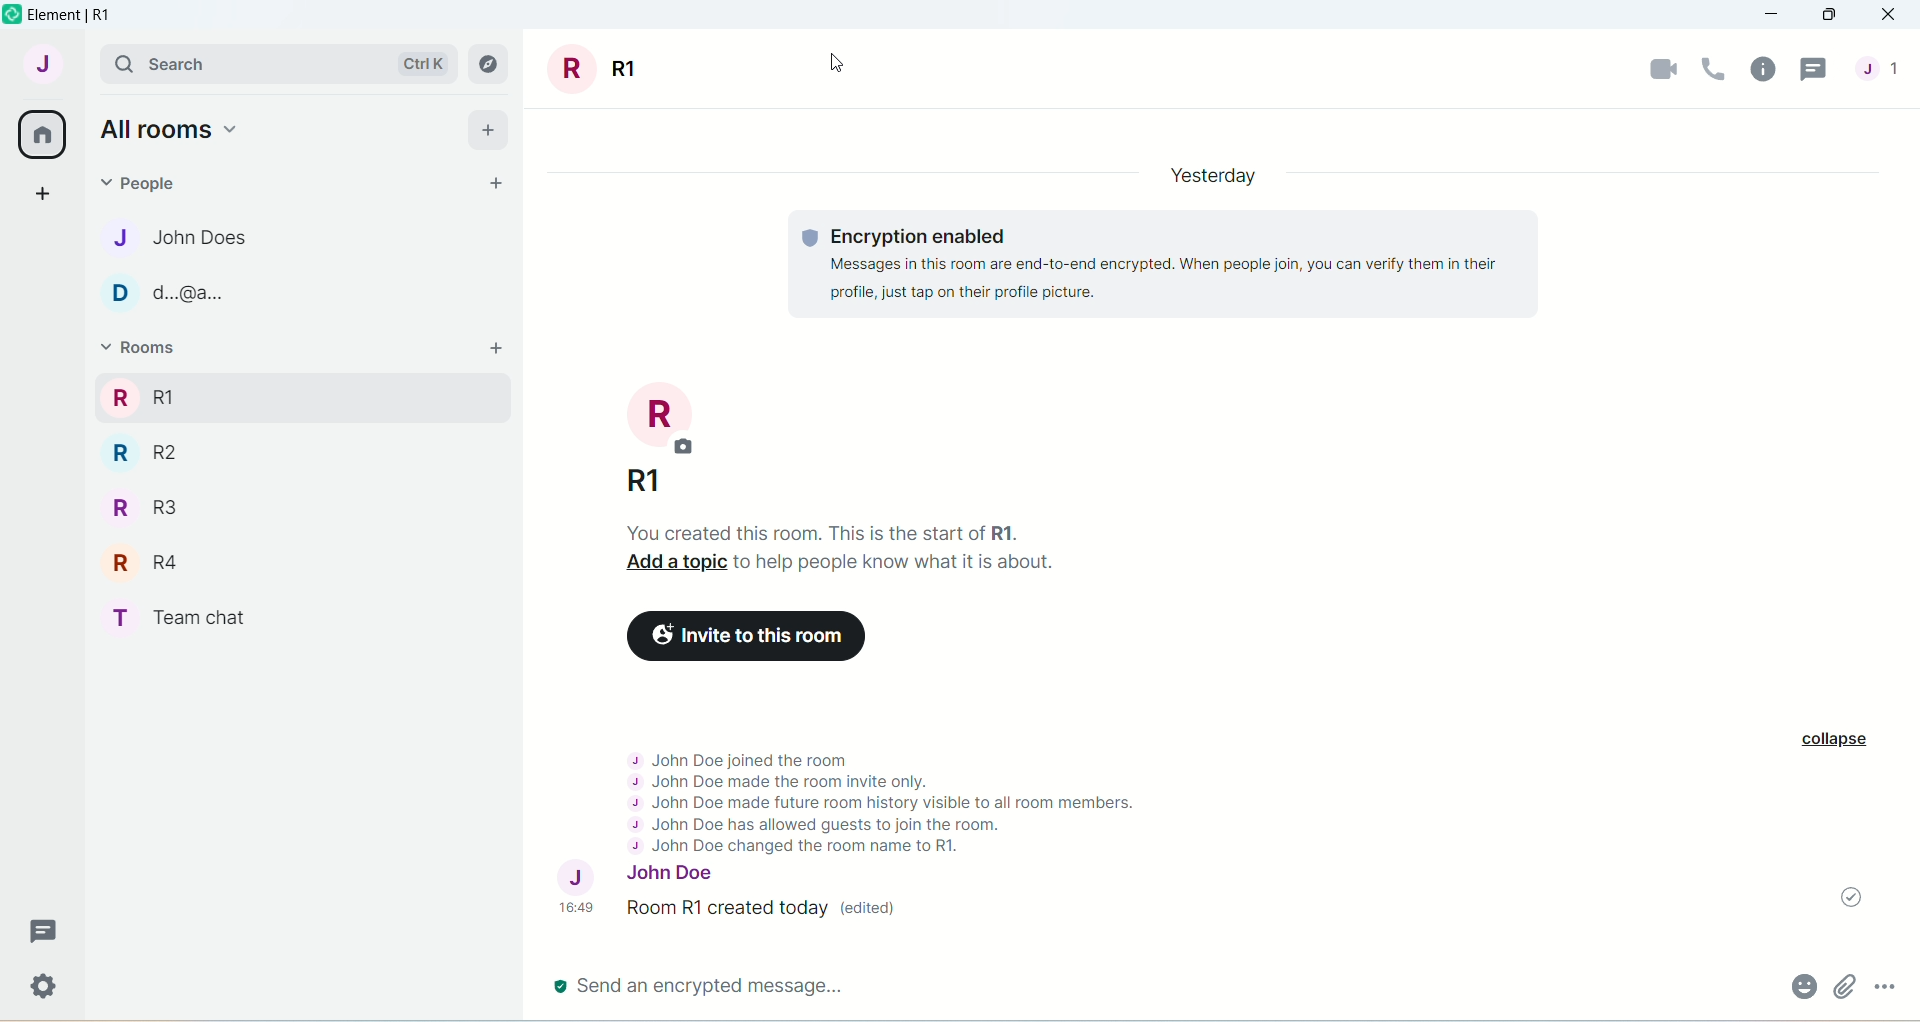 This screenshot has width=1920, height=1022. I want to click on A 4

4 John Doe joined the room

4 John Doe made the room invite only.

4 John Doe made future room history visible to all room members
4 John Doe has allowed guests to join the room.

4 John Doe changed the room name to R1., so click(876, 793).